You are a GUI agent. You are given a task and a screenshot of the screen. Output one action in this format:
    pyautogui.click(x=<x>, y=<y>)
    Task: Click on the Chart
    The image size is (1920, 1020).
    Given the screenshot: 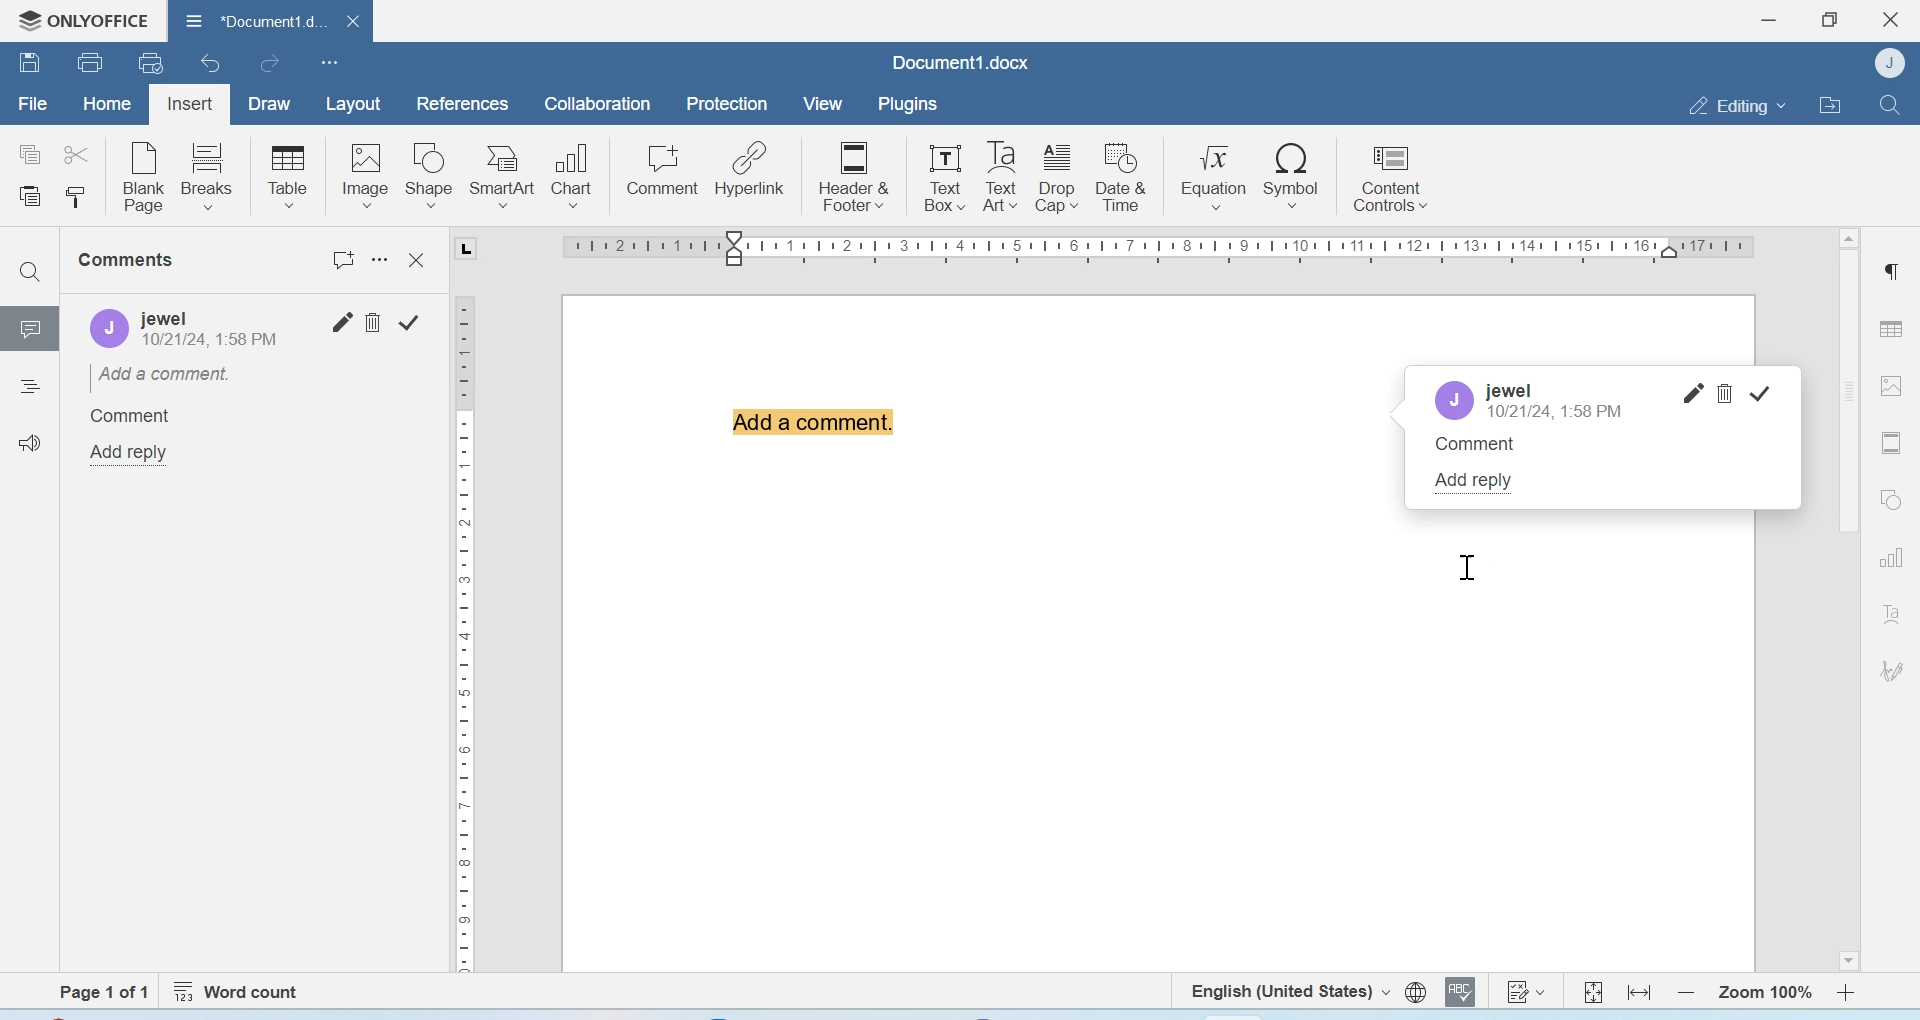 What is the action you would take?
    pyautogui.click(x=574, y=173)
    